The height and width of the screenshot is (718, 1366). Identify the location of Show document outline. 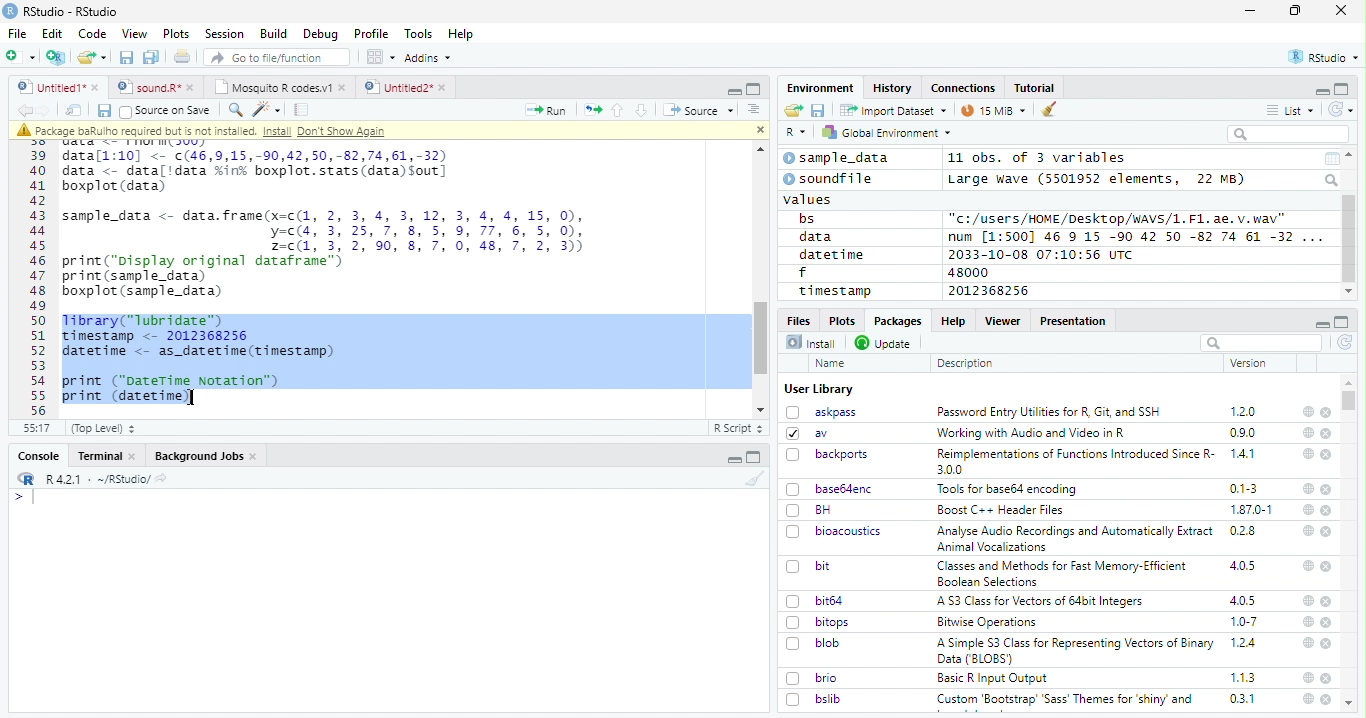
(752, 109).